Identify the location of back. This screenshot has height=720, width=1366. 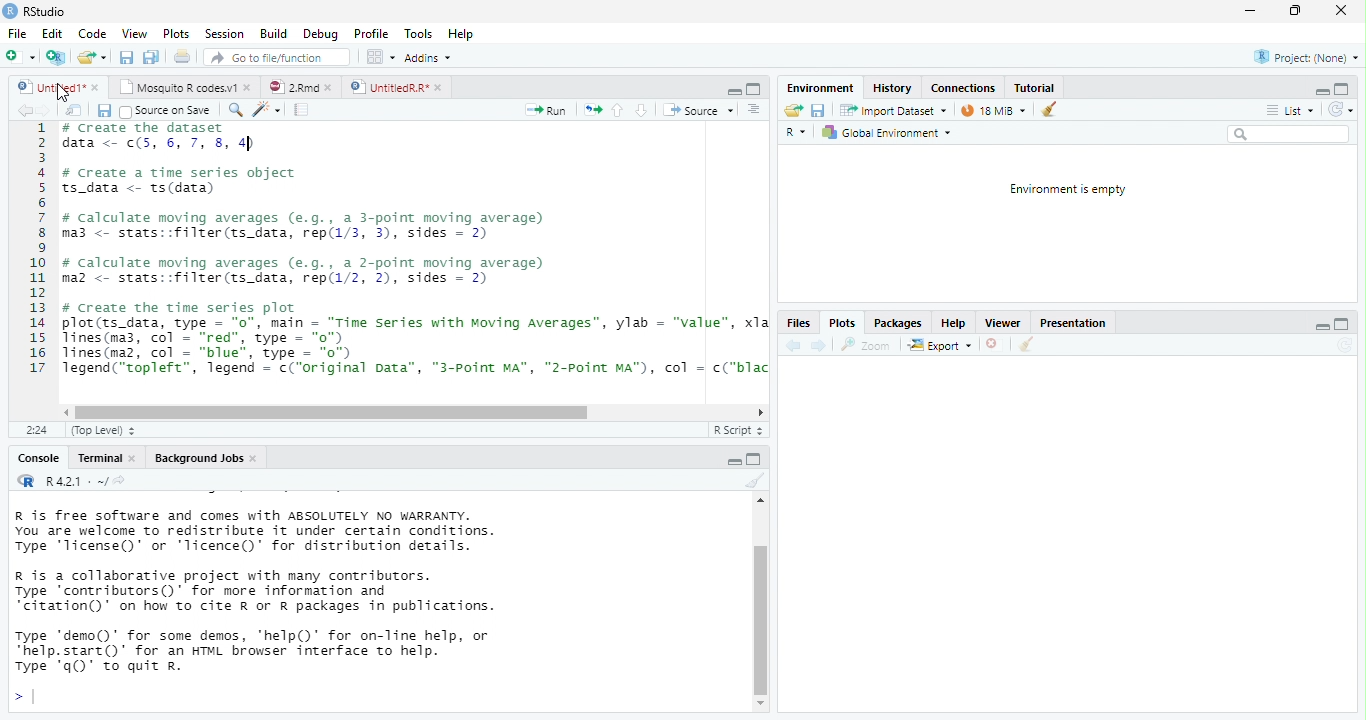
(791, 345).